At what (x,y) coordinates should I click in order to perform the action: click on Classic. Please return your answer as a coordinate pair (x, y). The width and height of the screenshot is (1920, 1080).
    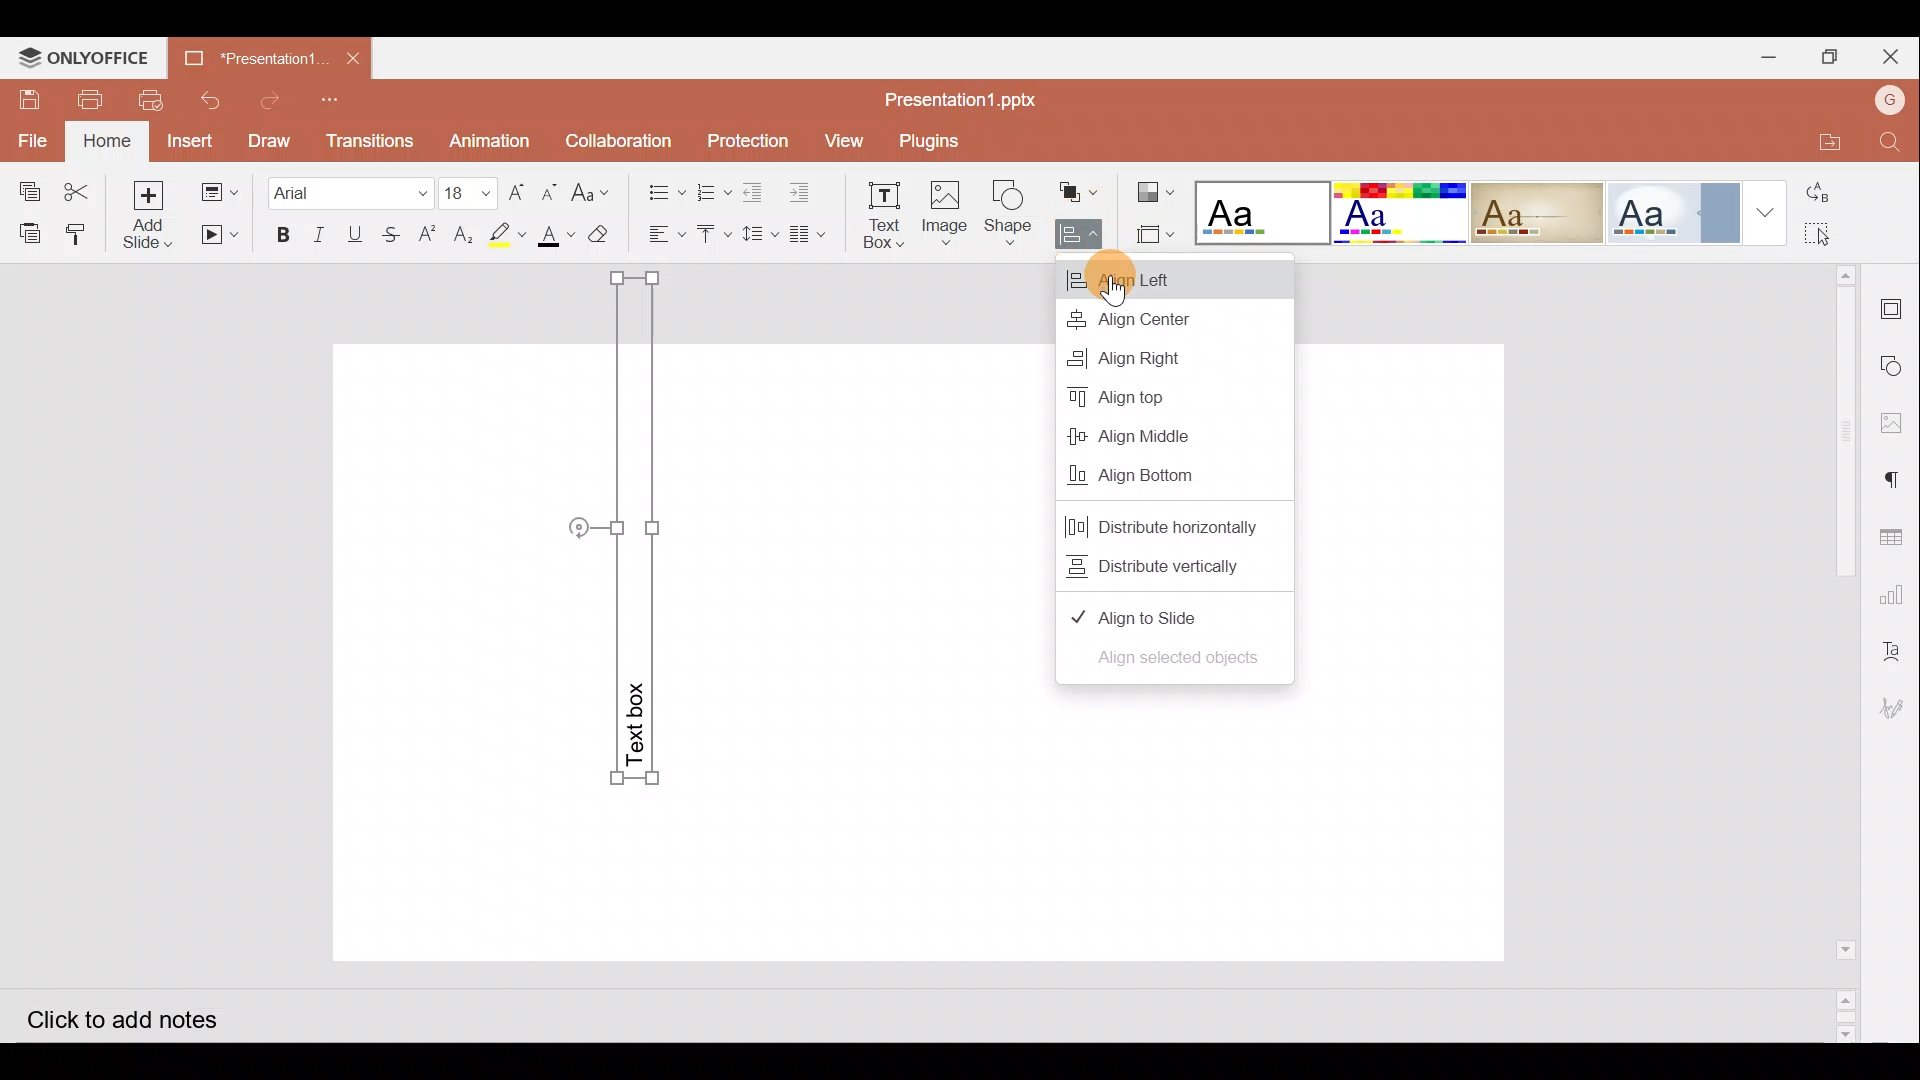
    Looking at the image, I should click on (1536, 209).